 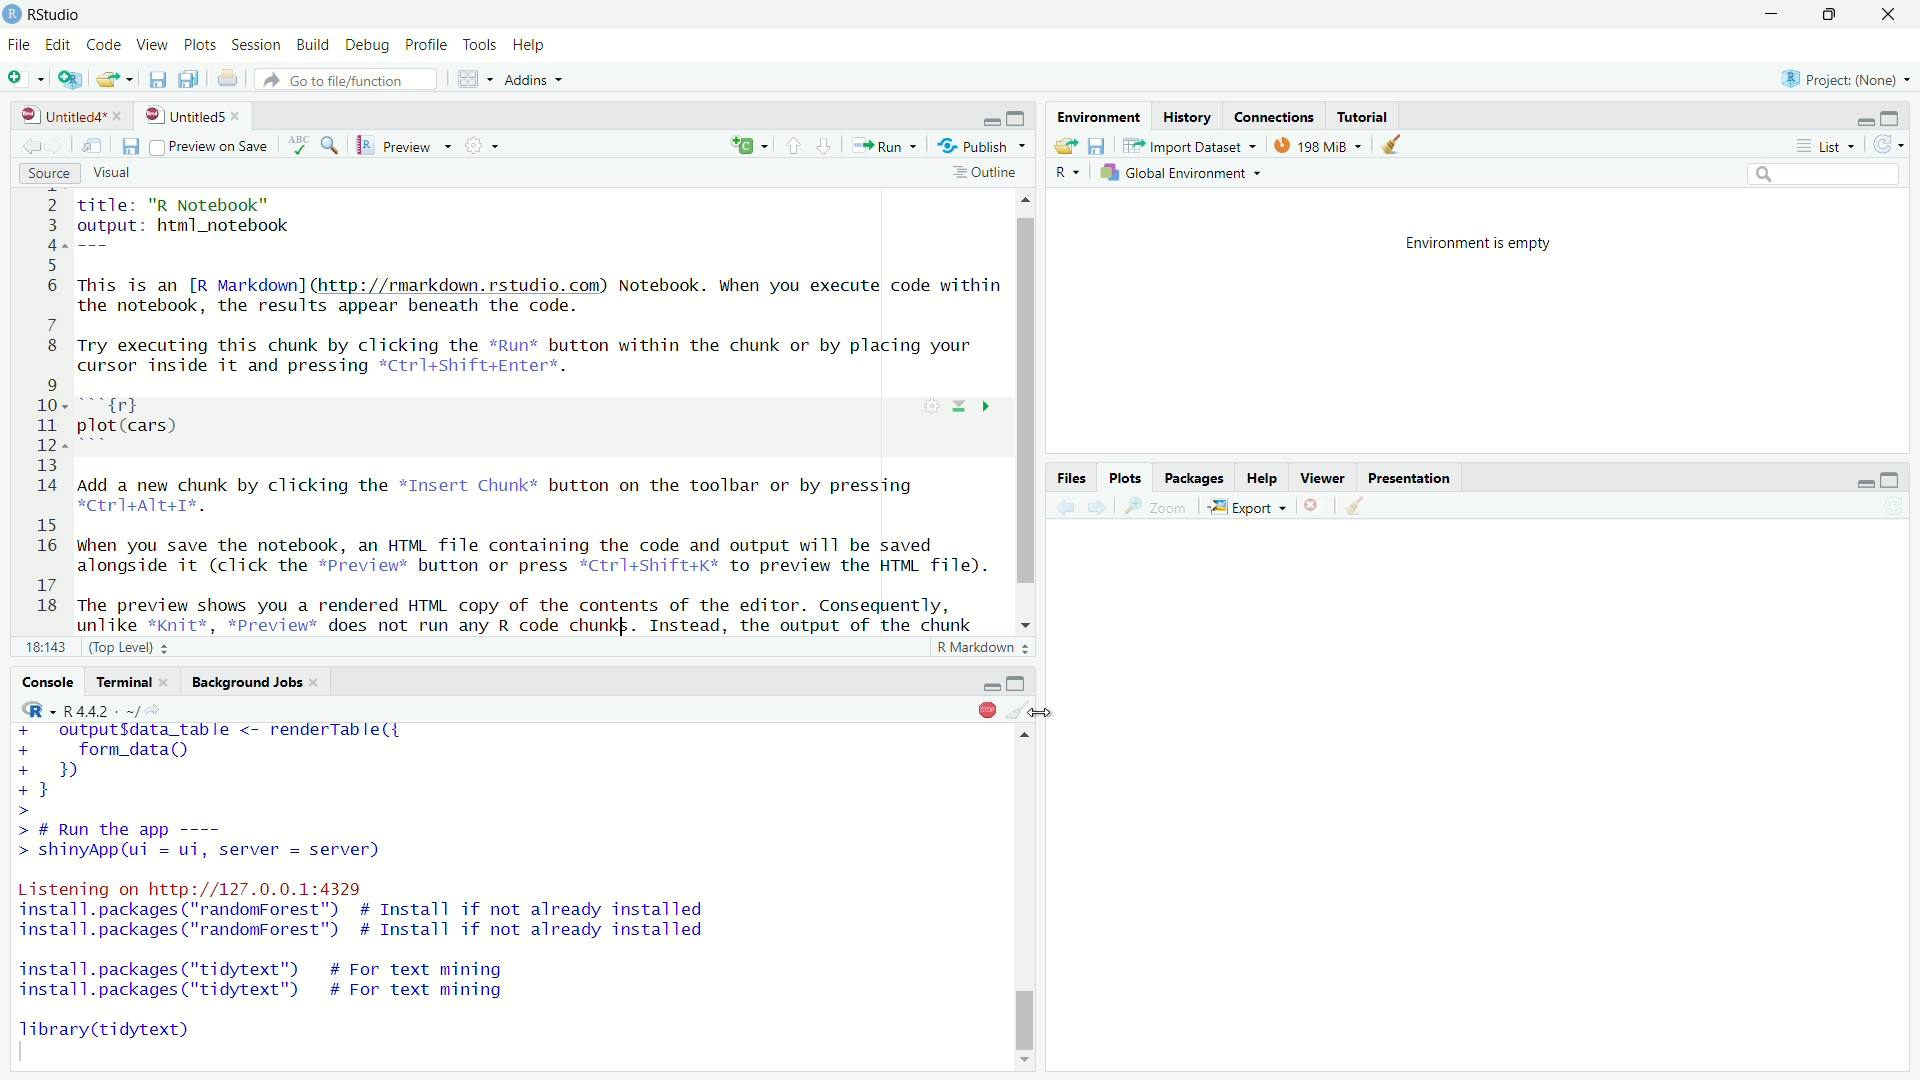 What do you see at coordinates (1182, 173) in the screenshot?
I see `Global Environment ` at bounding box center [1182, 173].